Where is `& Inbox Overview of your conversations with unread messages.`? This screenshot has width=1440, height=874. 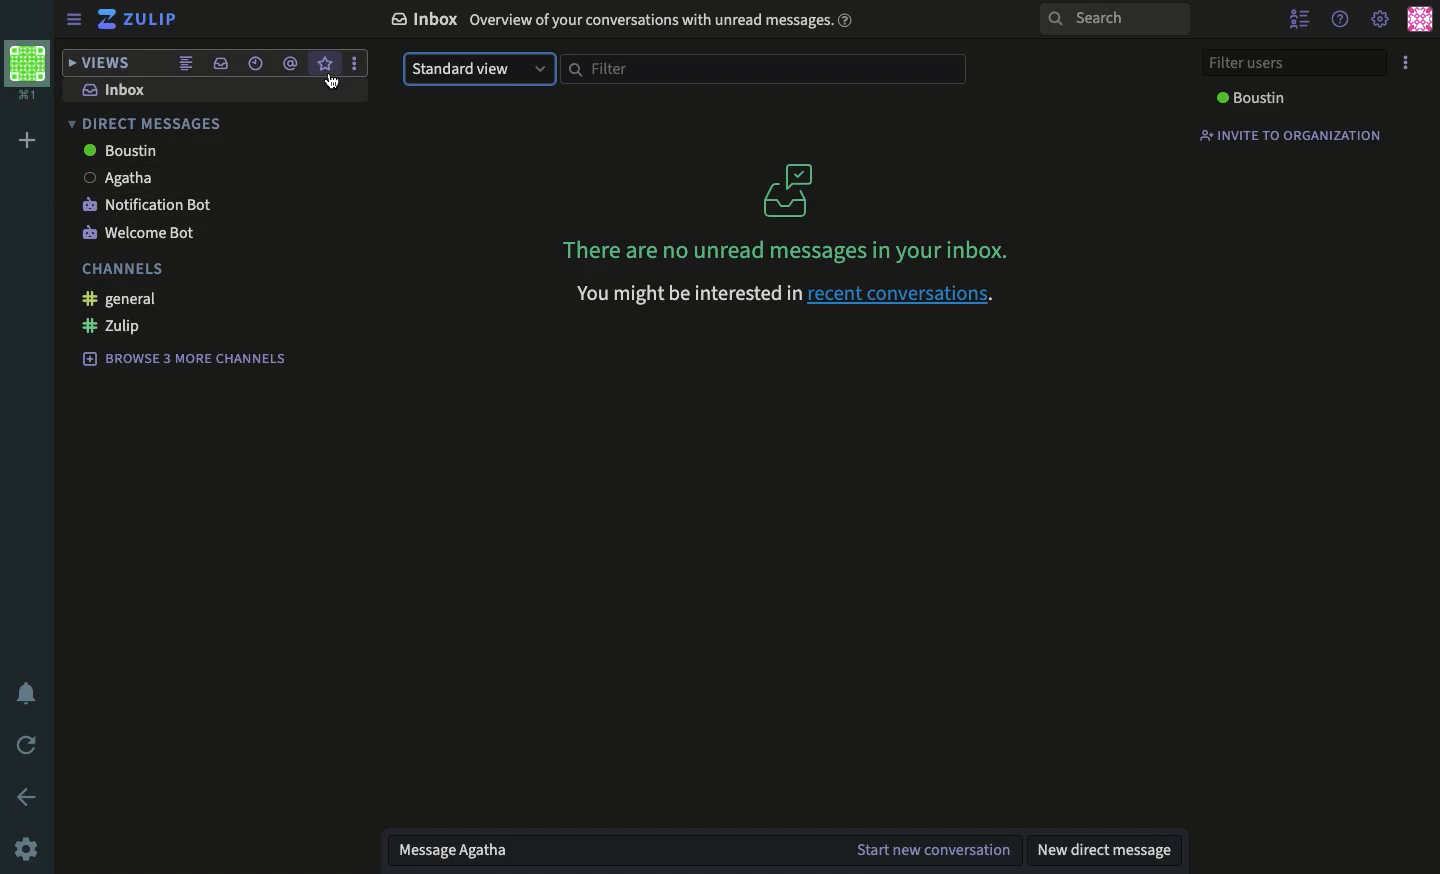 & Inbox Overview of your conversations with unread messages. is located at coordinates (620, 19).